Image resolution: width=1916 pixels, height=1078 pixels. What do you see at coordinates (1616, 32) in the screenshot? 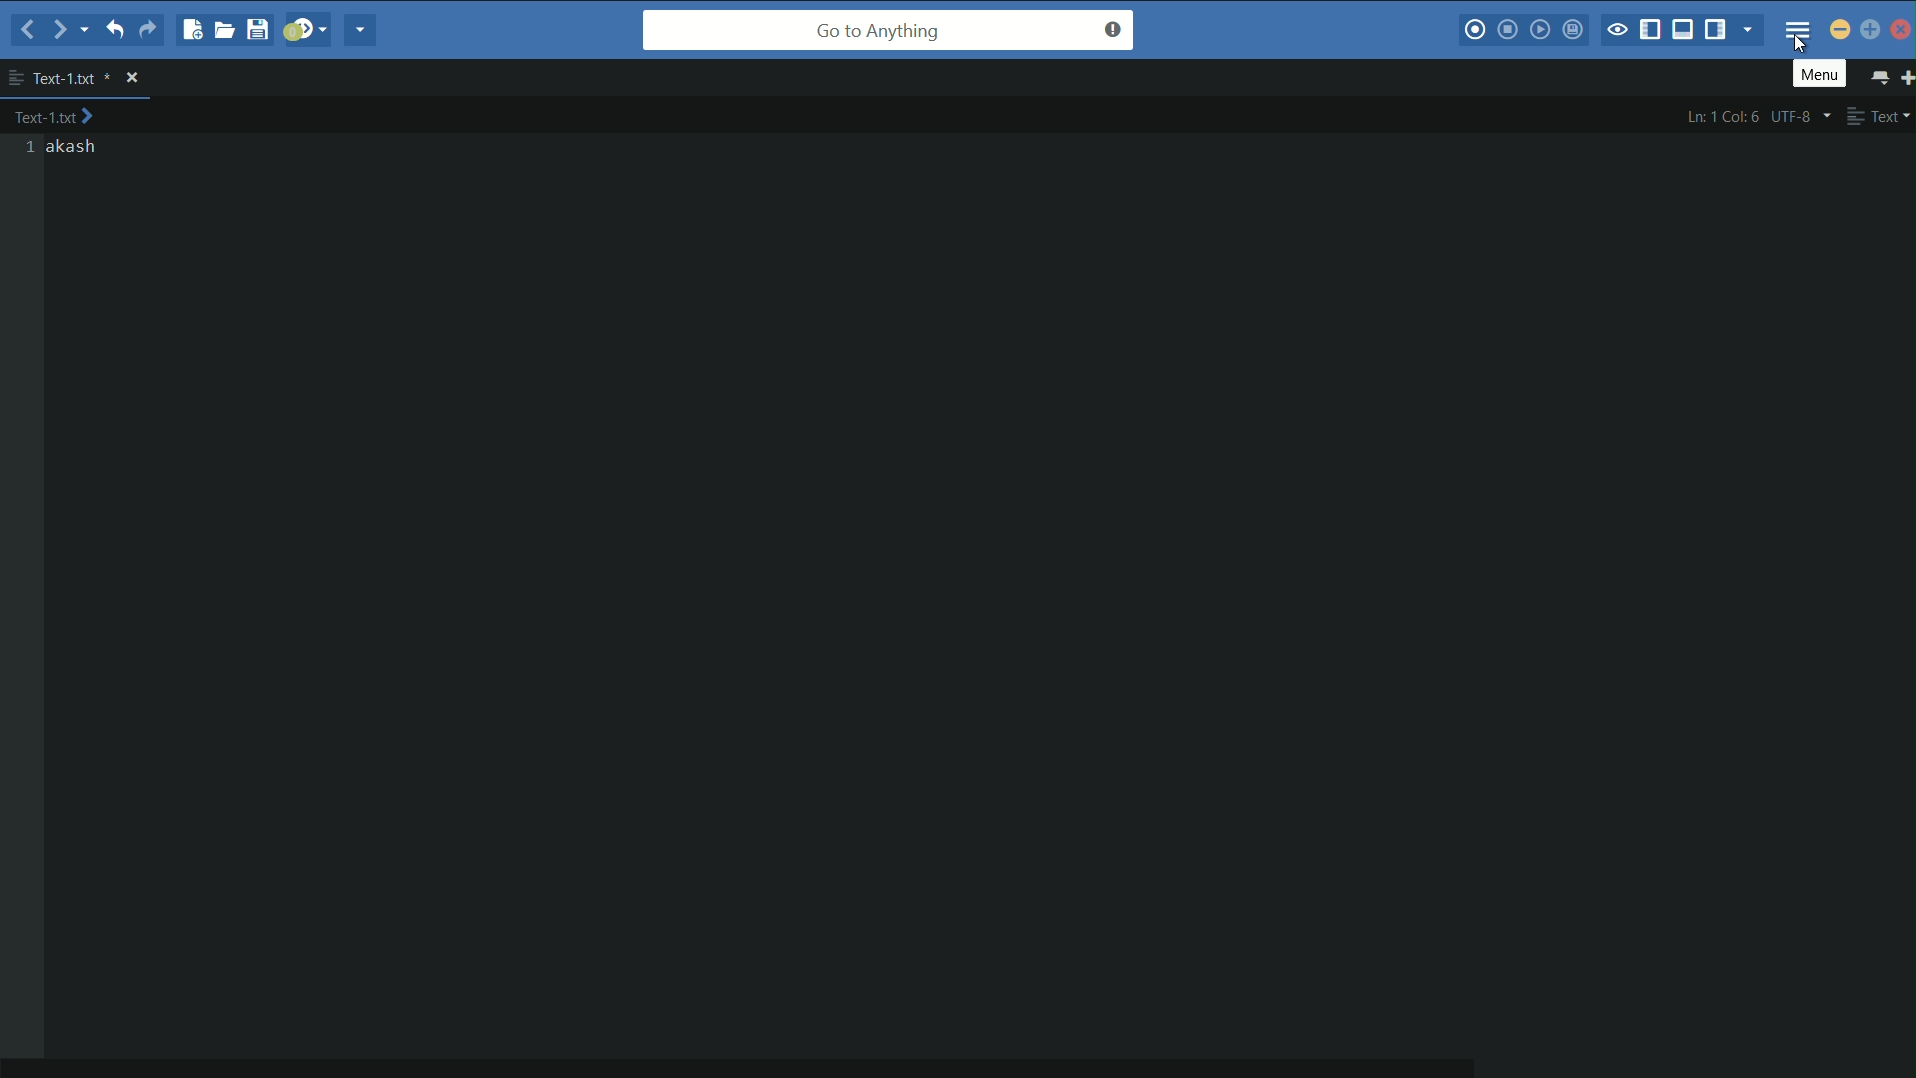
I see `toggle focus mode` at bounding box center [1616, 32].